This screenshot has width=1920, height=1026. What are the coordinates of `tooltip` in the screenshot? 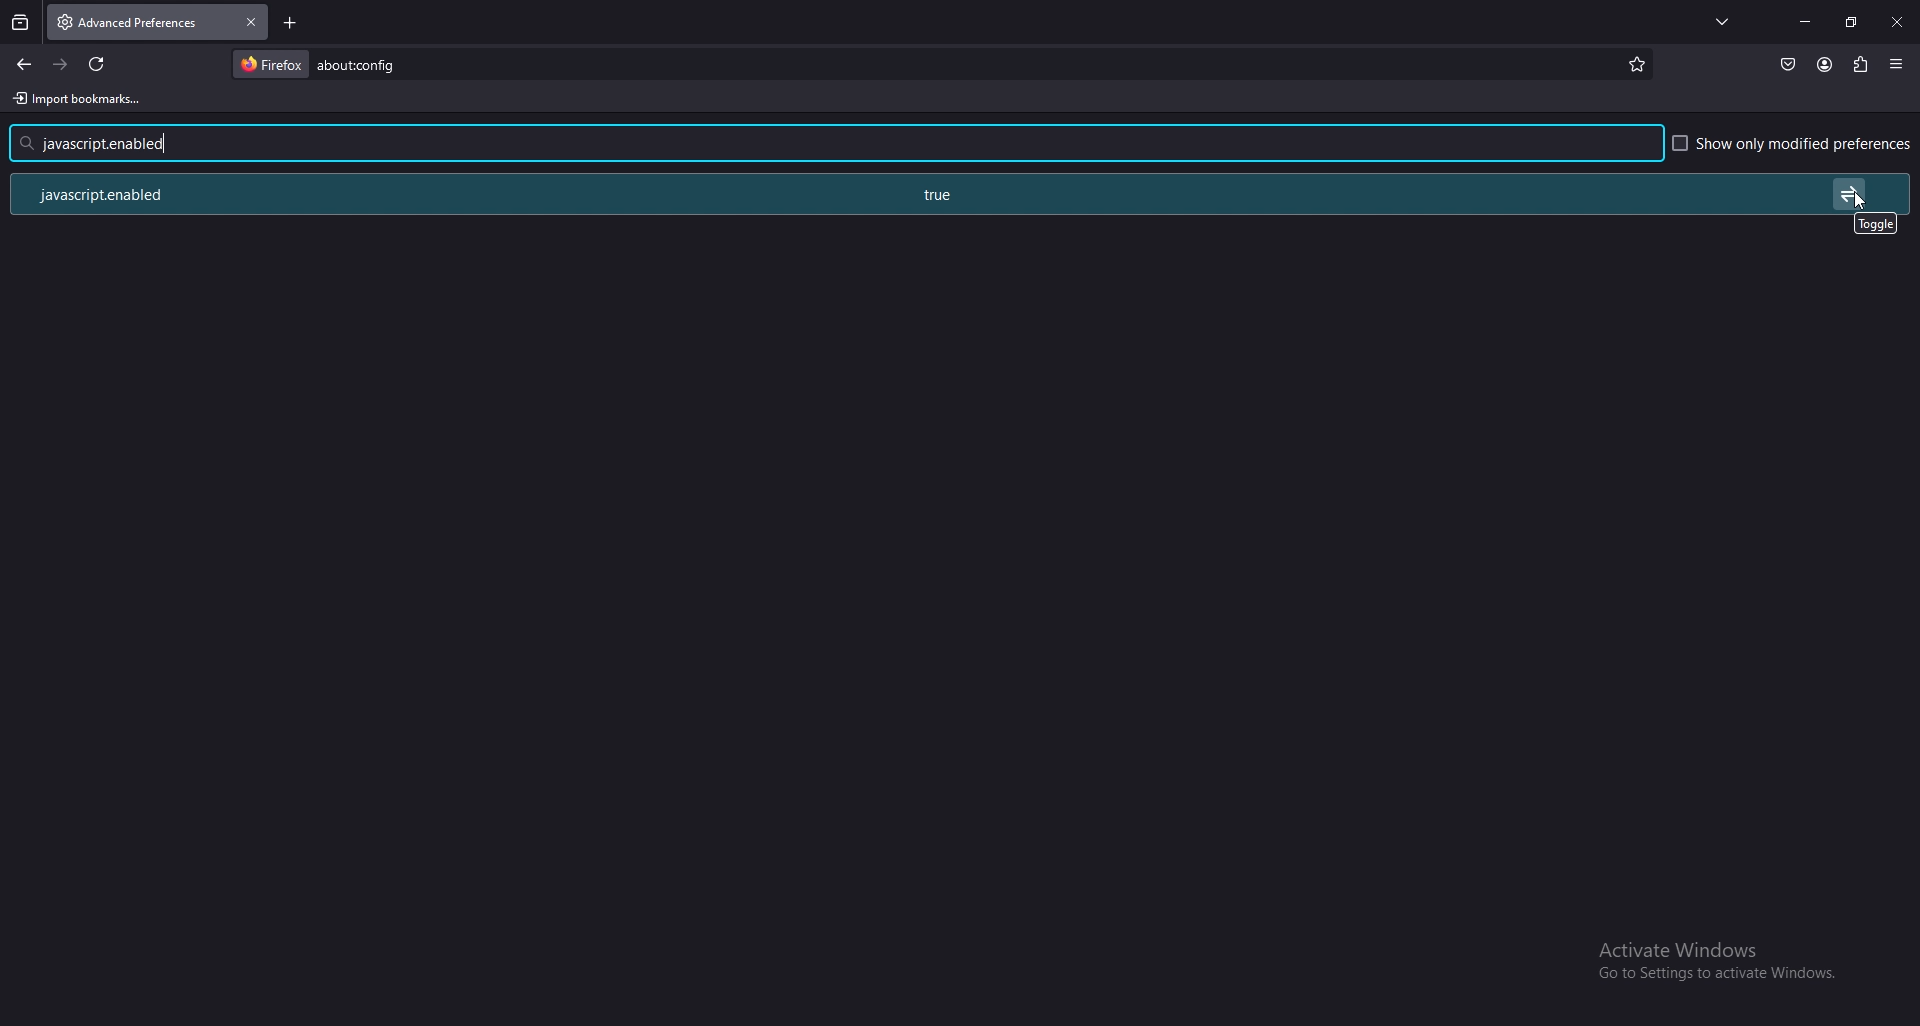 It's located at (1877, 223).